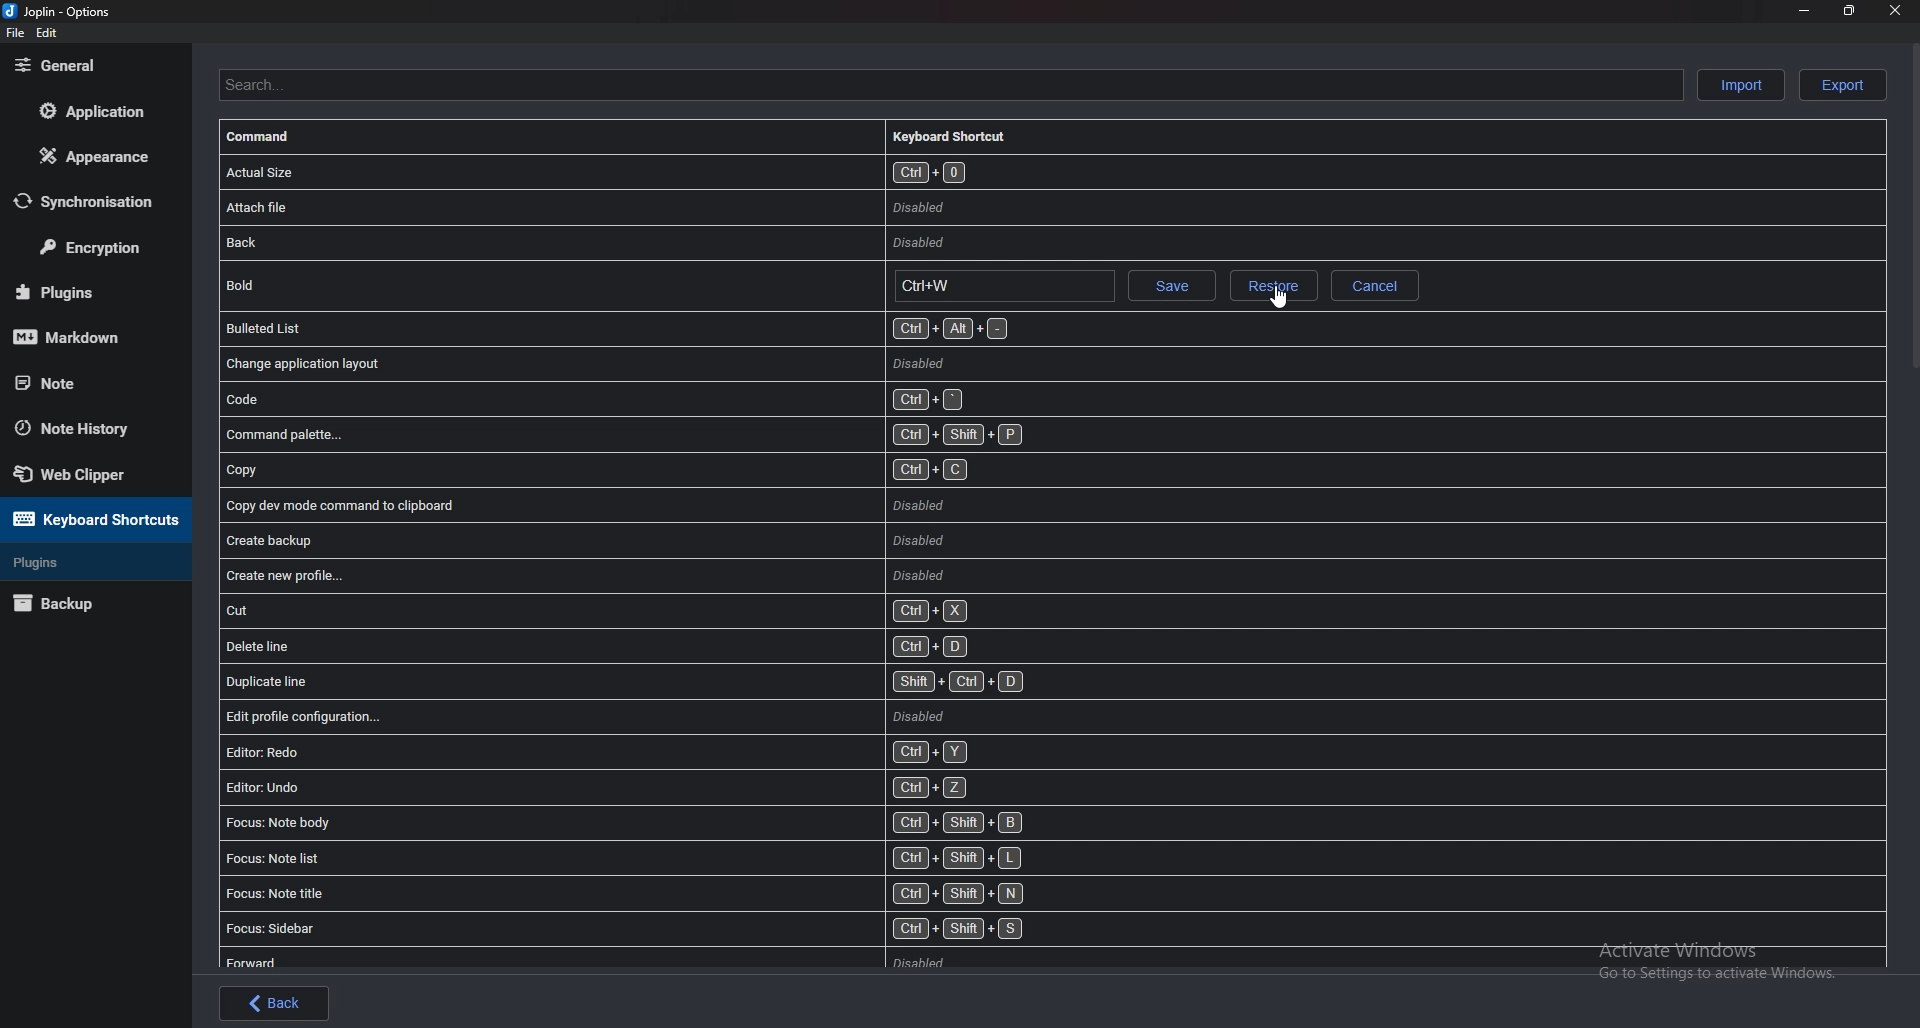 The width and height of the screenshot is (1920, 1028). What do you see at coordinates (630, 928) in the screenshot?
I see `Focus sidebar` at bounding box center [630, 928].